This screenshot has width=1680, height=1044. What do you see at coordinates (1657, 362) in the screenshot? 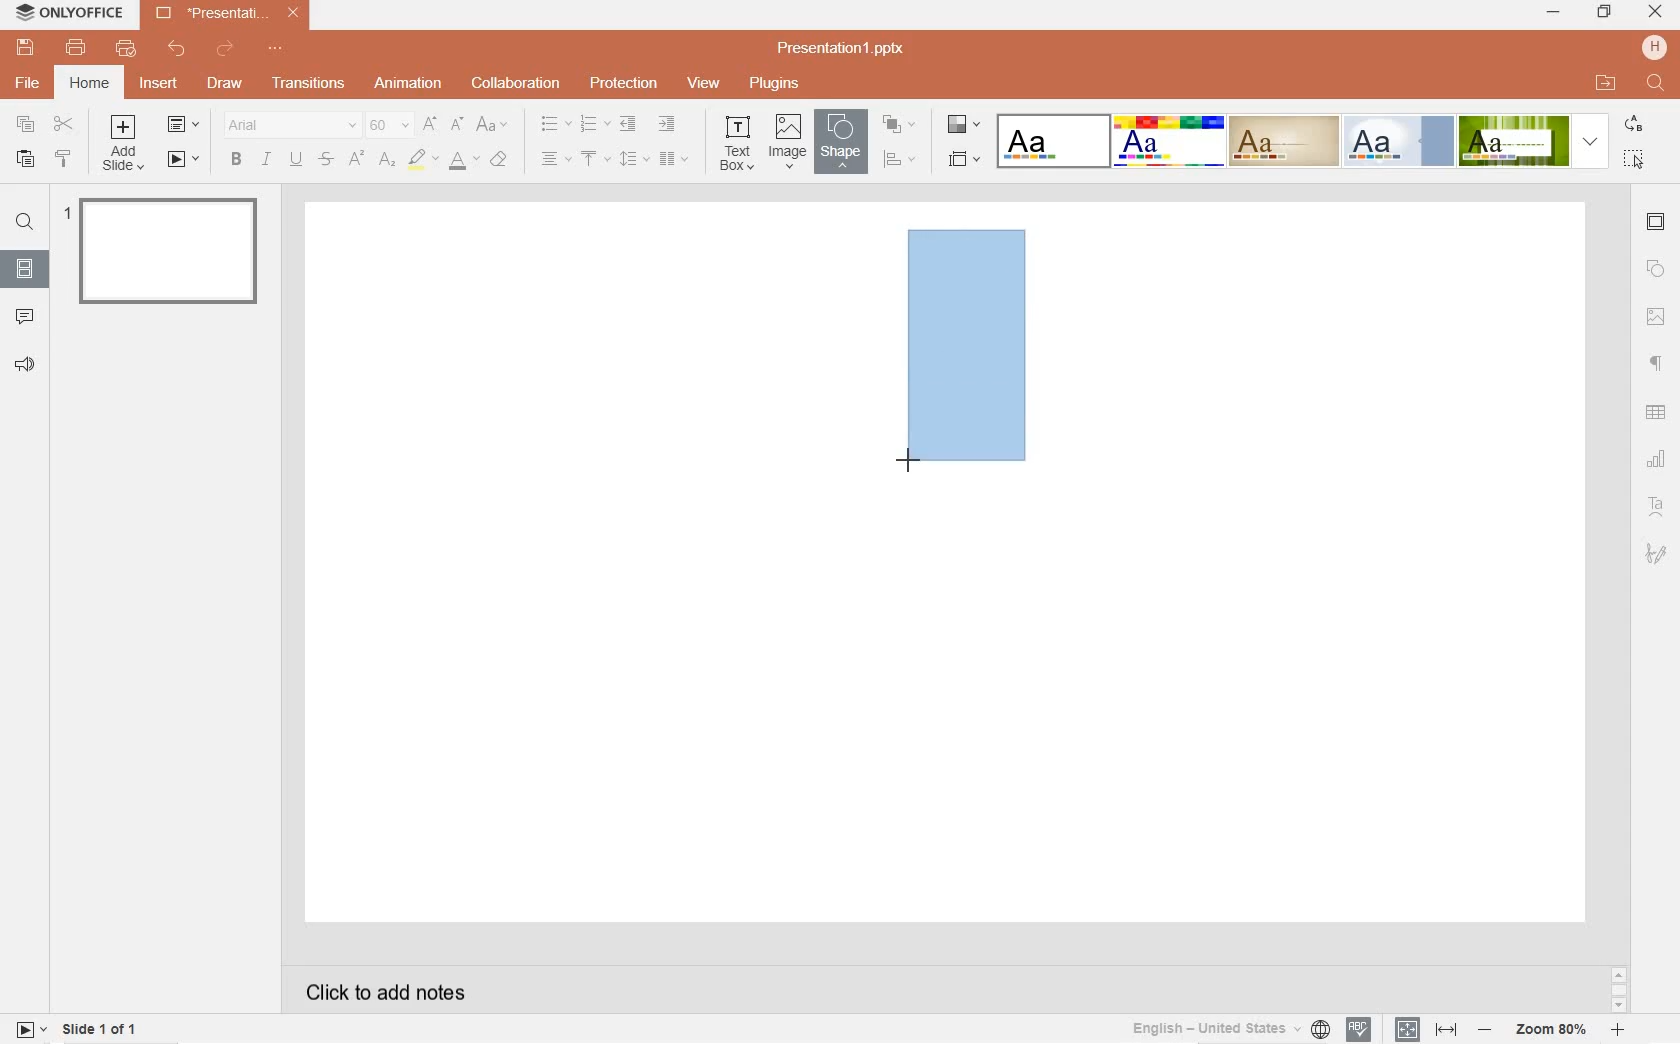
I see `paragraph settings` at bounding box center [1657, 362].